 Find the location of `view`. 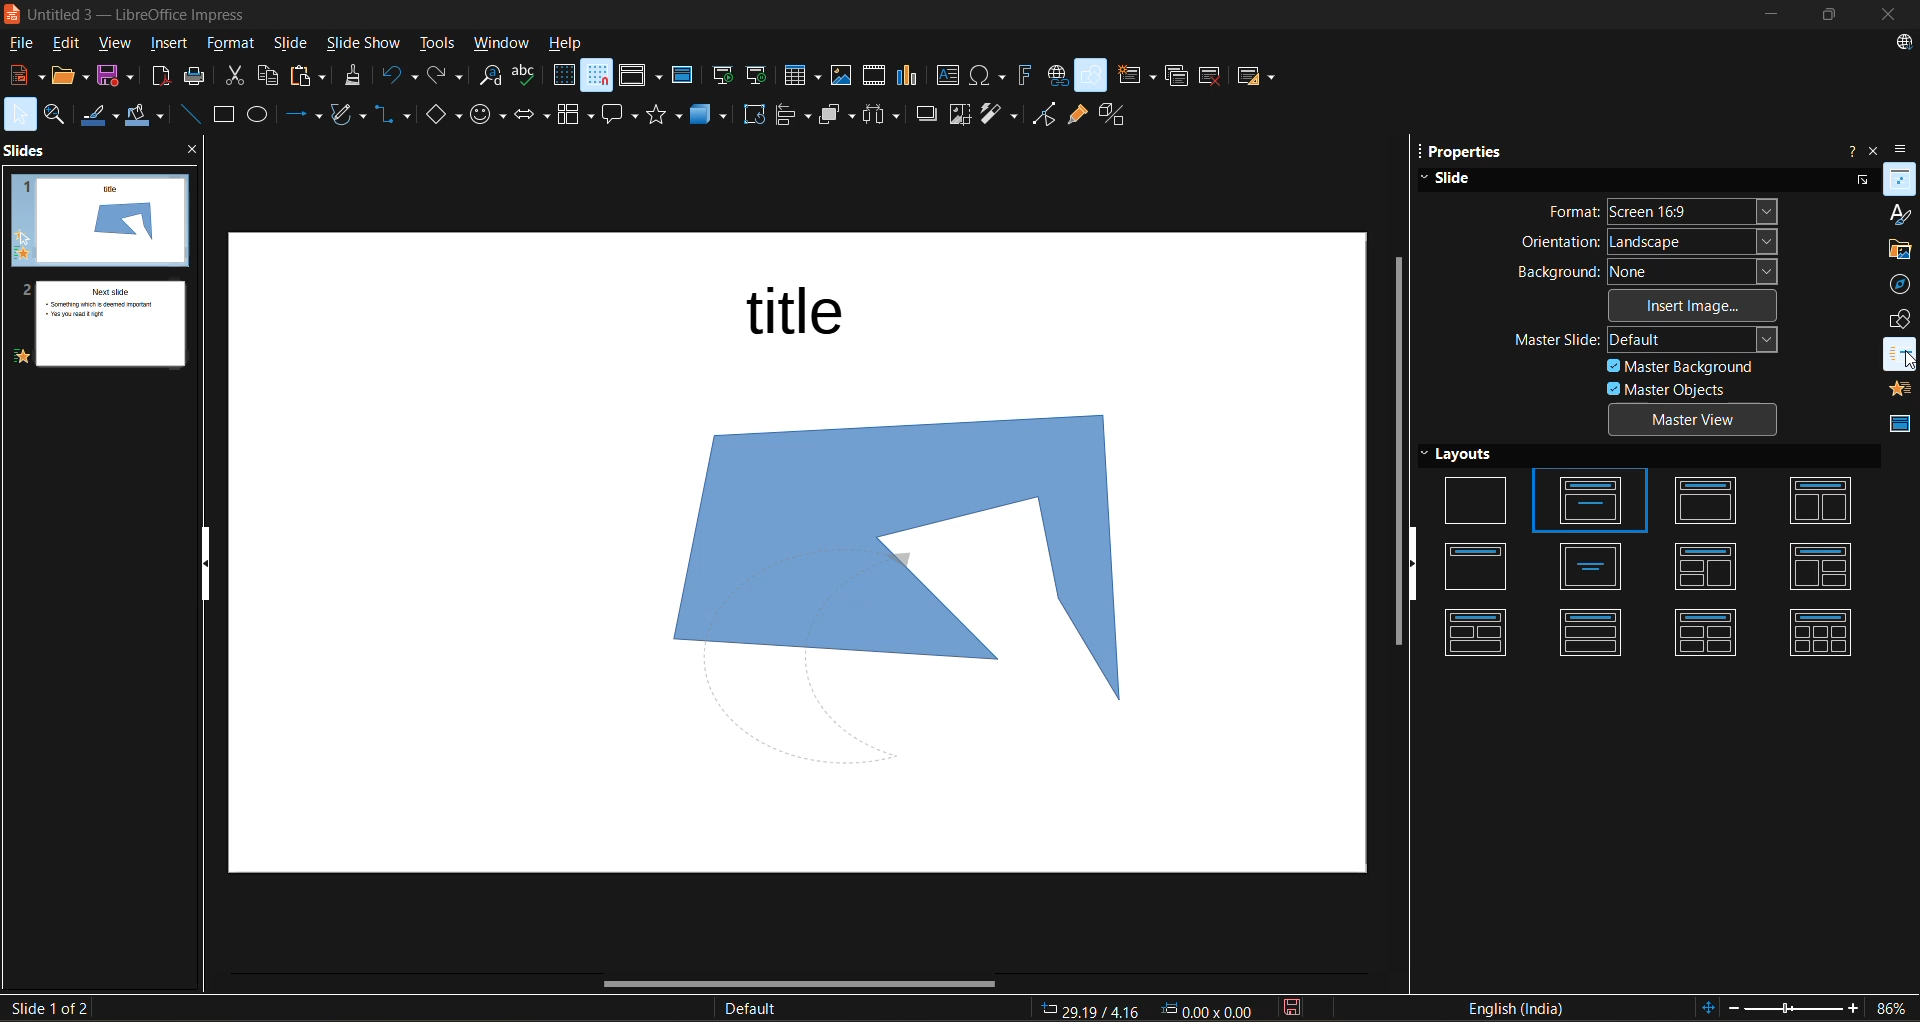

view is located at coordinates (120, 45).